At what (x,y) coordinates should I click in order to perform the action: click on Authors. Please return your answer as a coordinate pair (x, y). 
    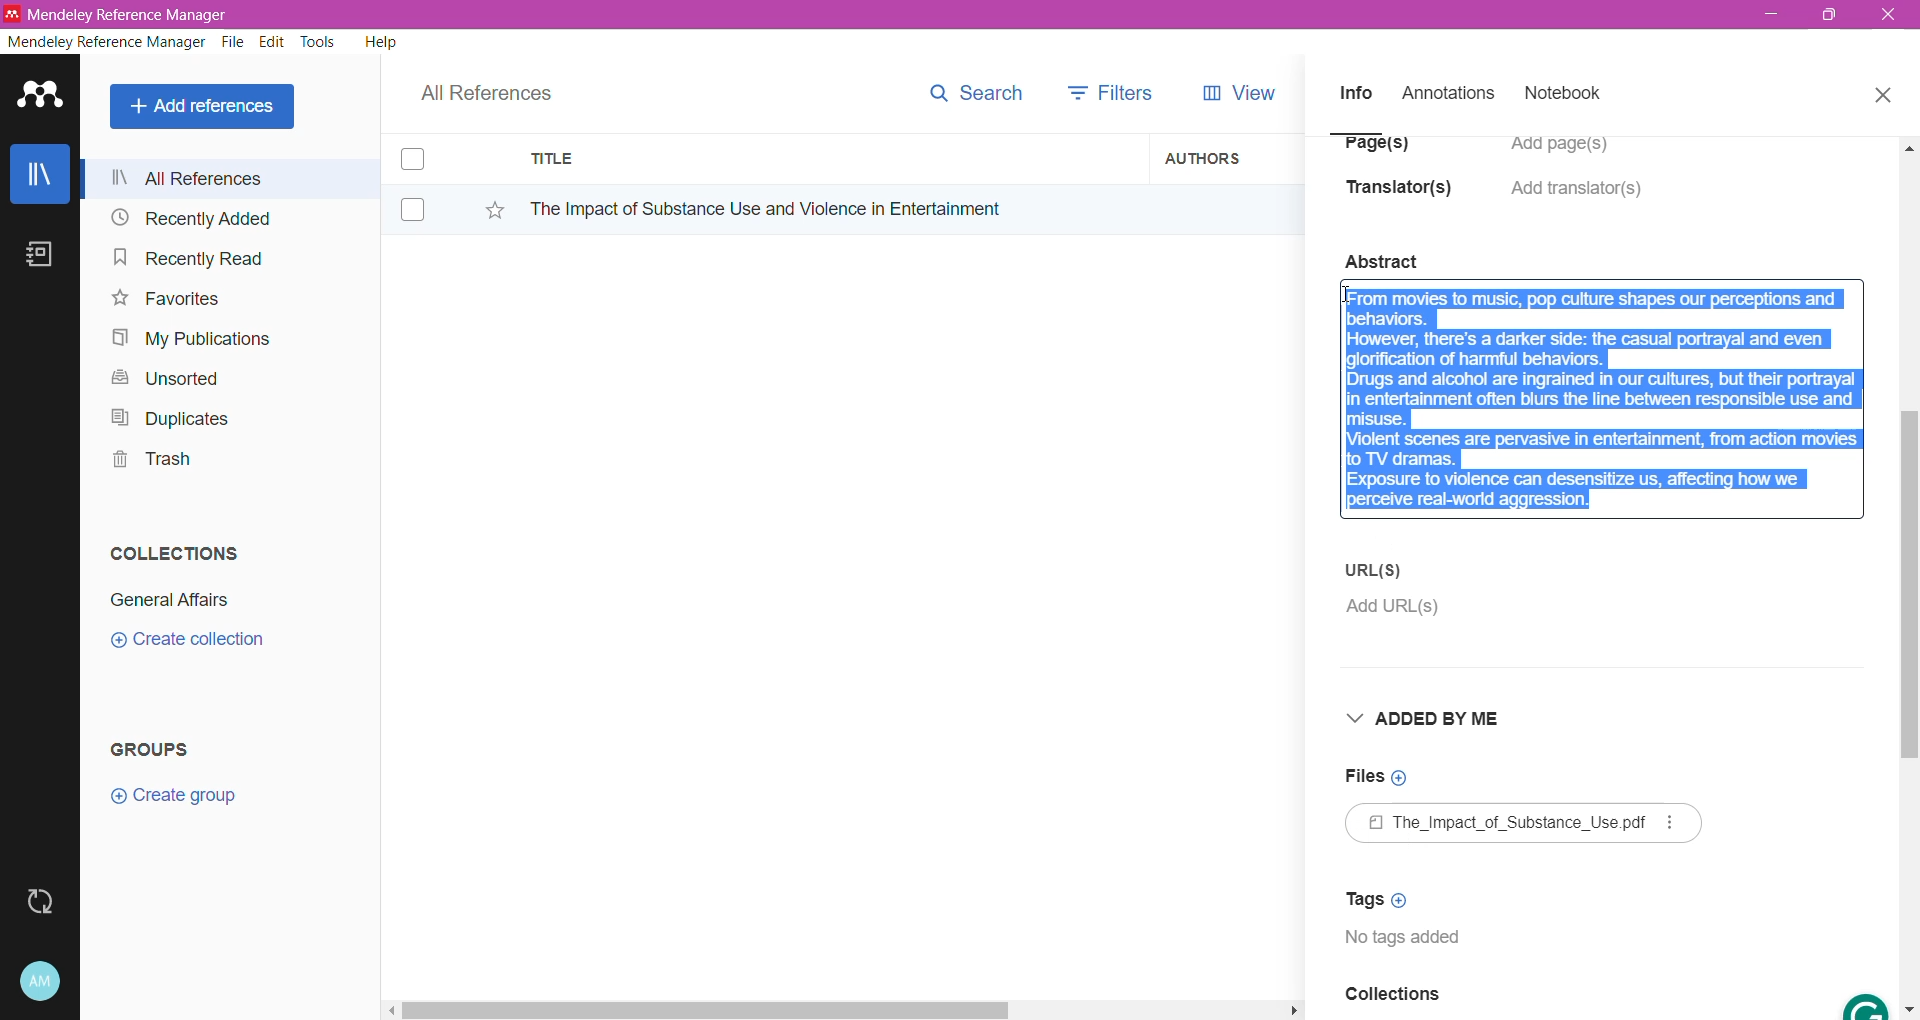
    Looking at the image, I should click on (1227, 157).